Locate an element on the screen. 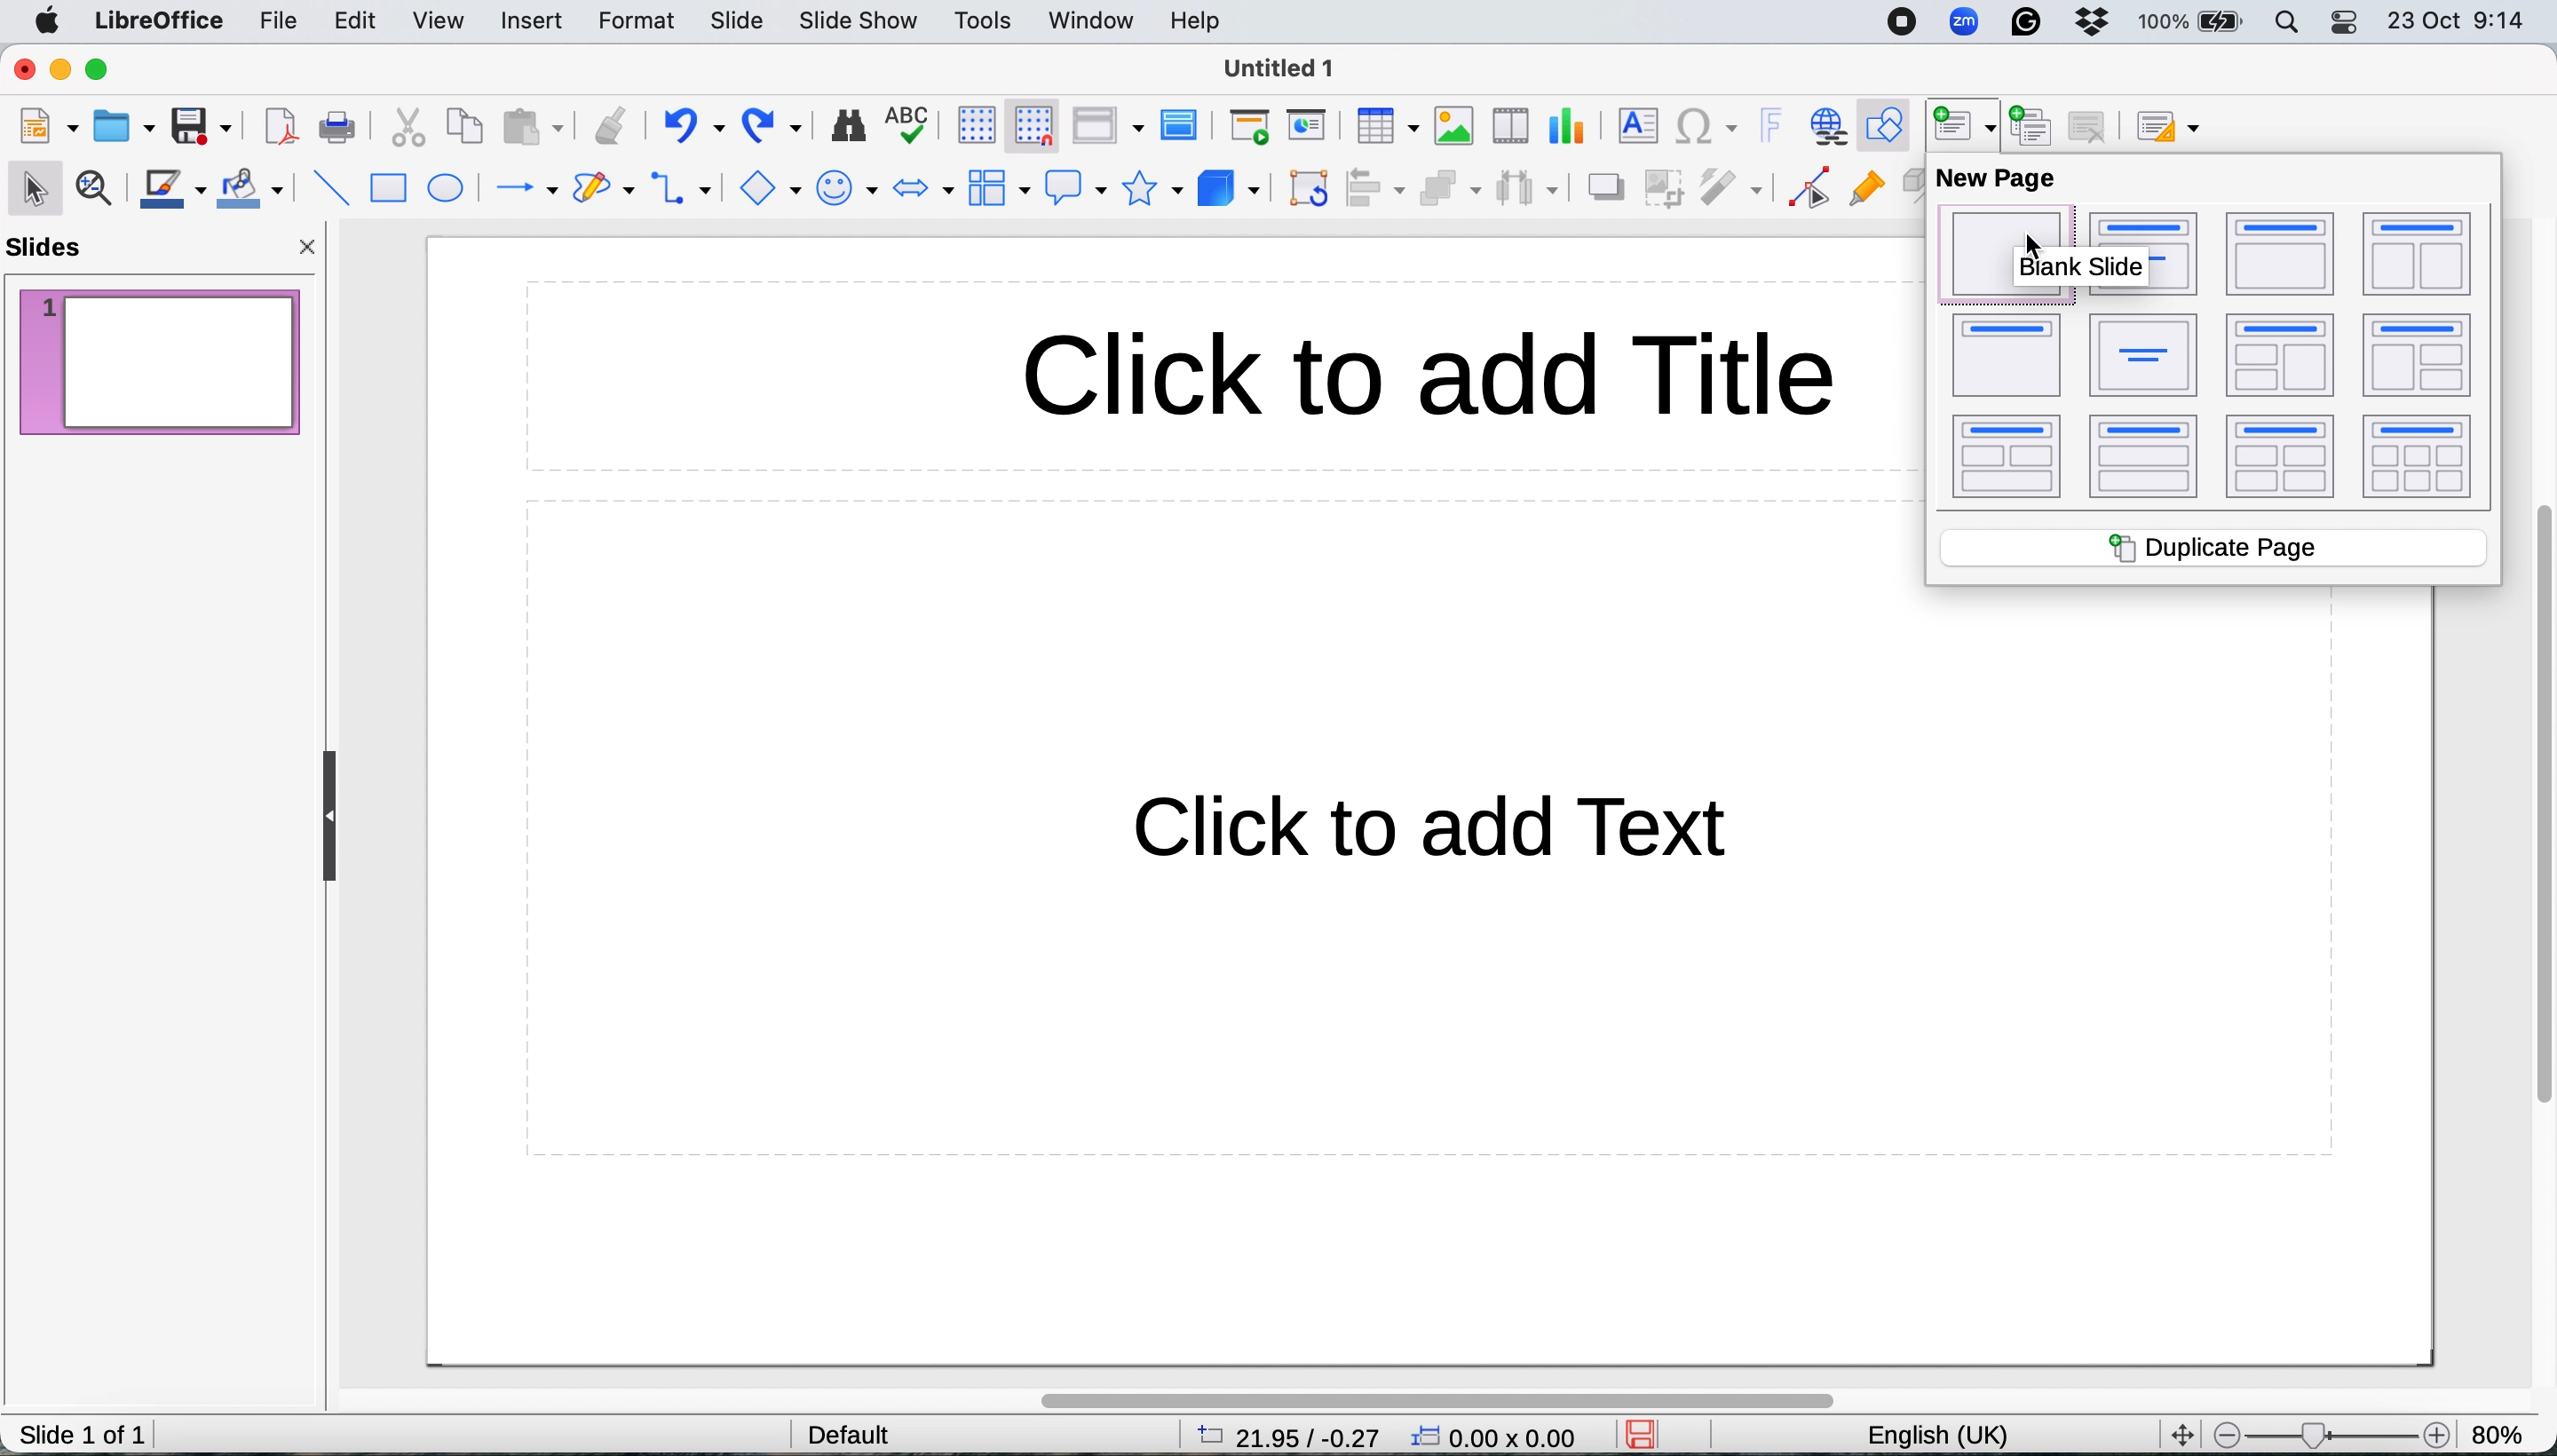  title content is located at coordinates (2281, 256).